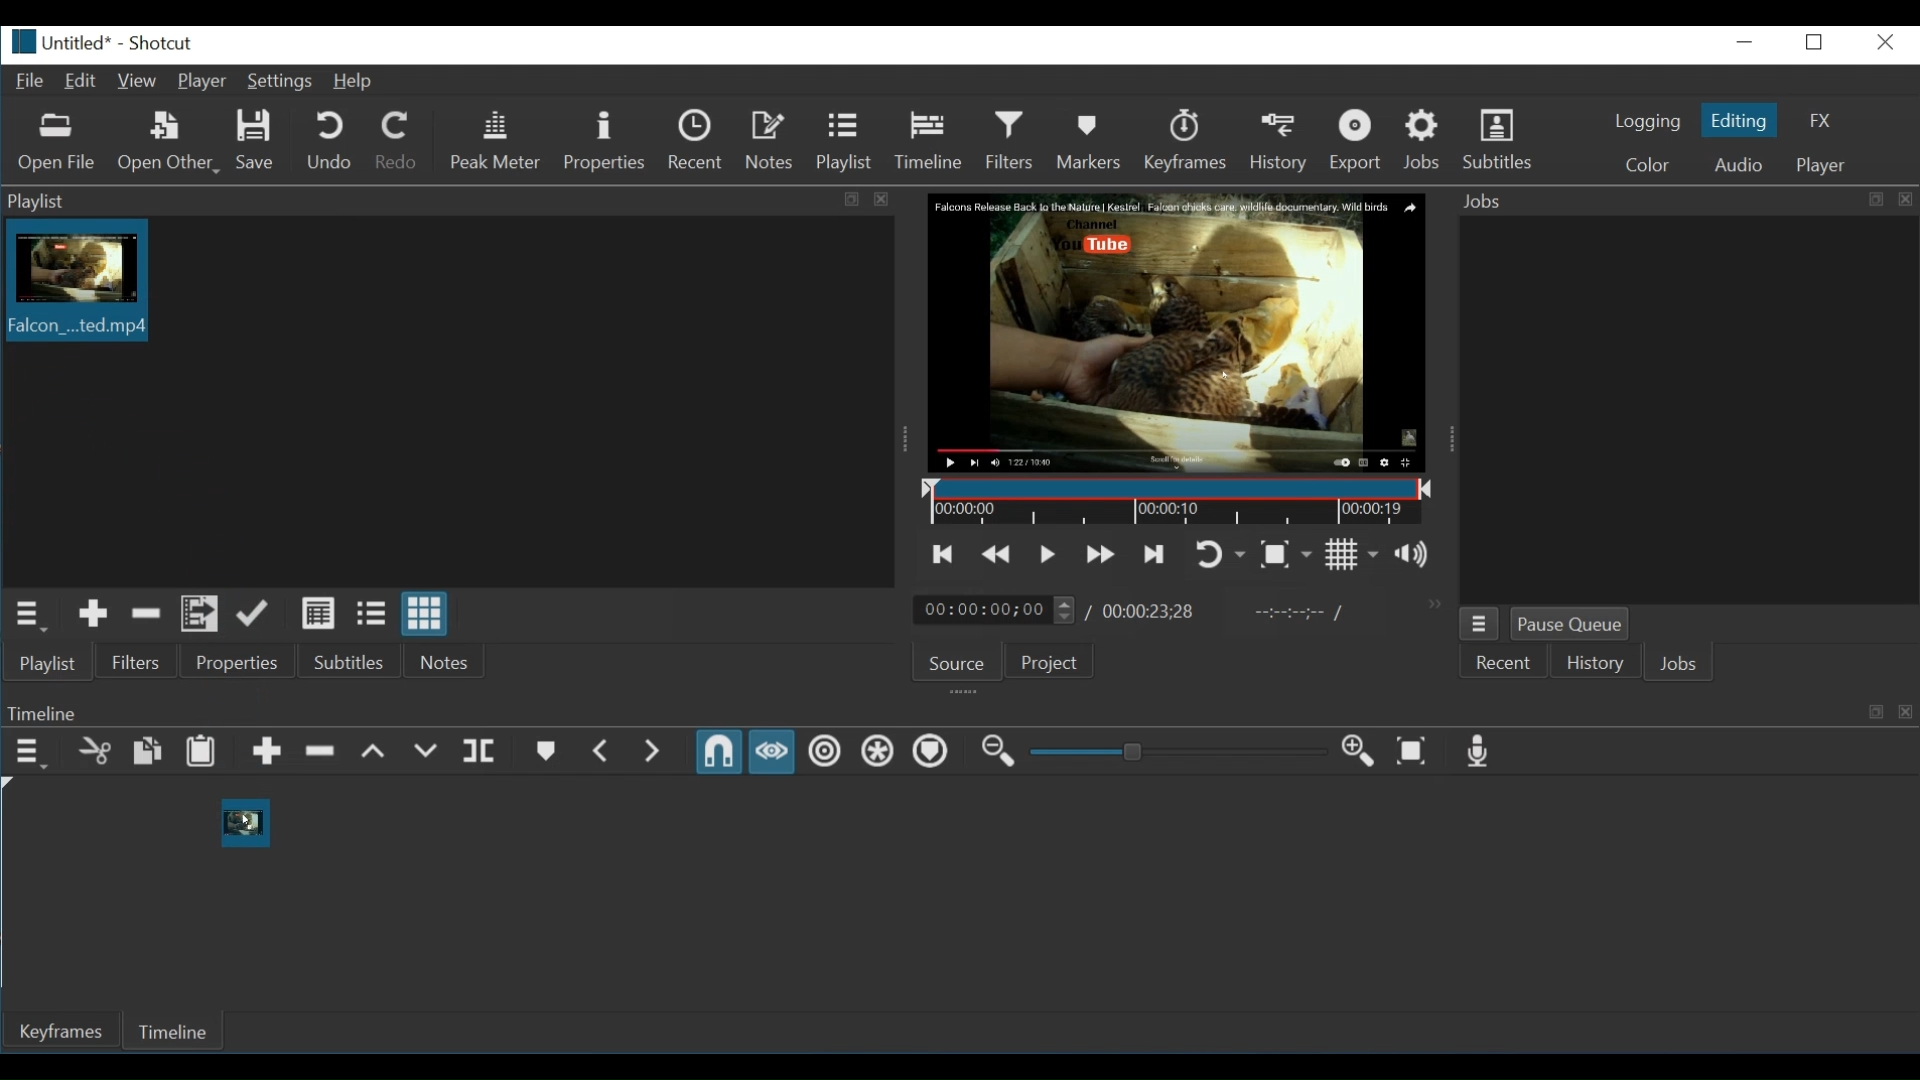 The height and width of the screenshot is (1080, 1920). Describe the element at coordinates (955, 712) in the screenshot. I see `Keyframe Panel` at that location.